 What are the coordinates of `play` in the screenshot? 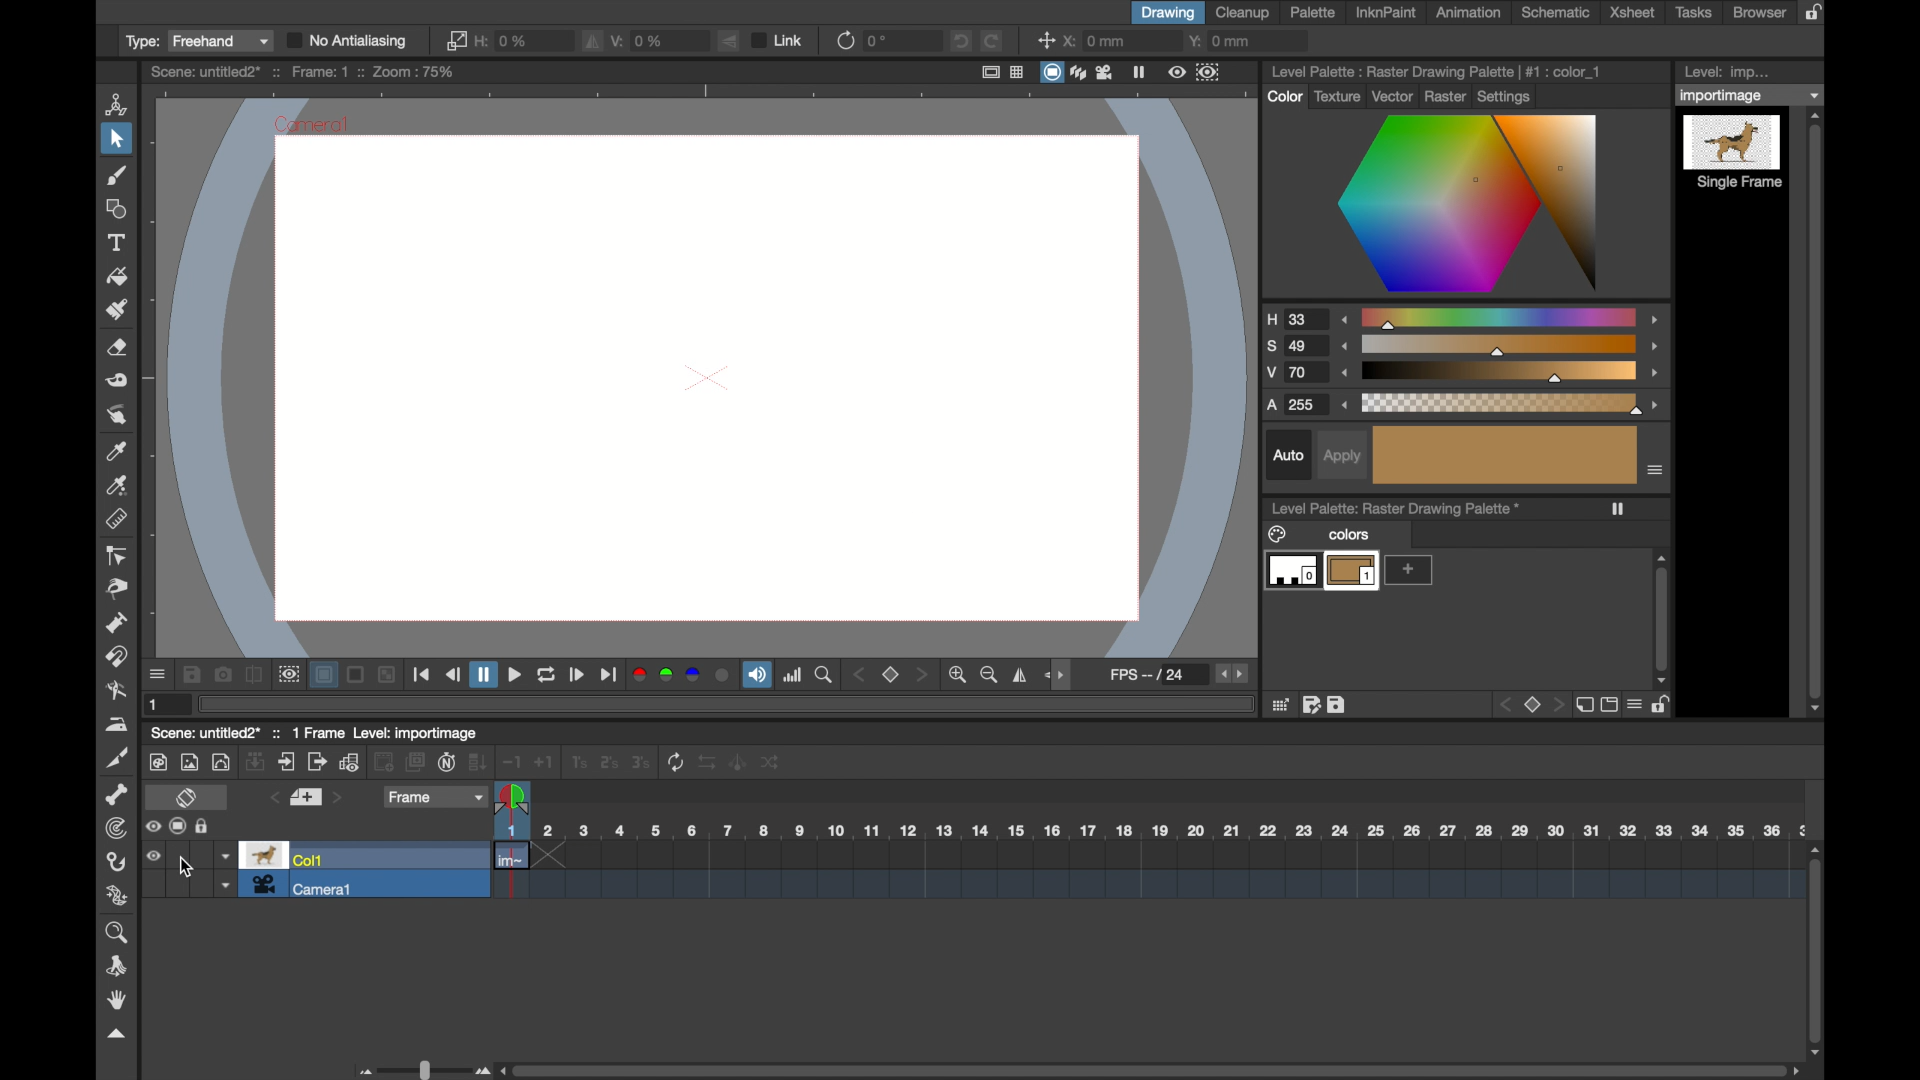 It's located at (578, 676).